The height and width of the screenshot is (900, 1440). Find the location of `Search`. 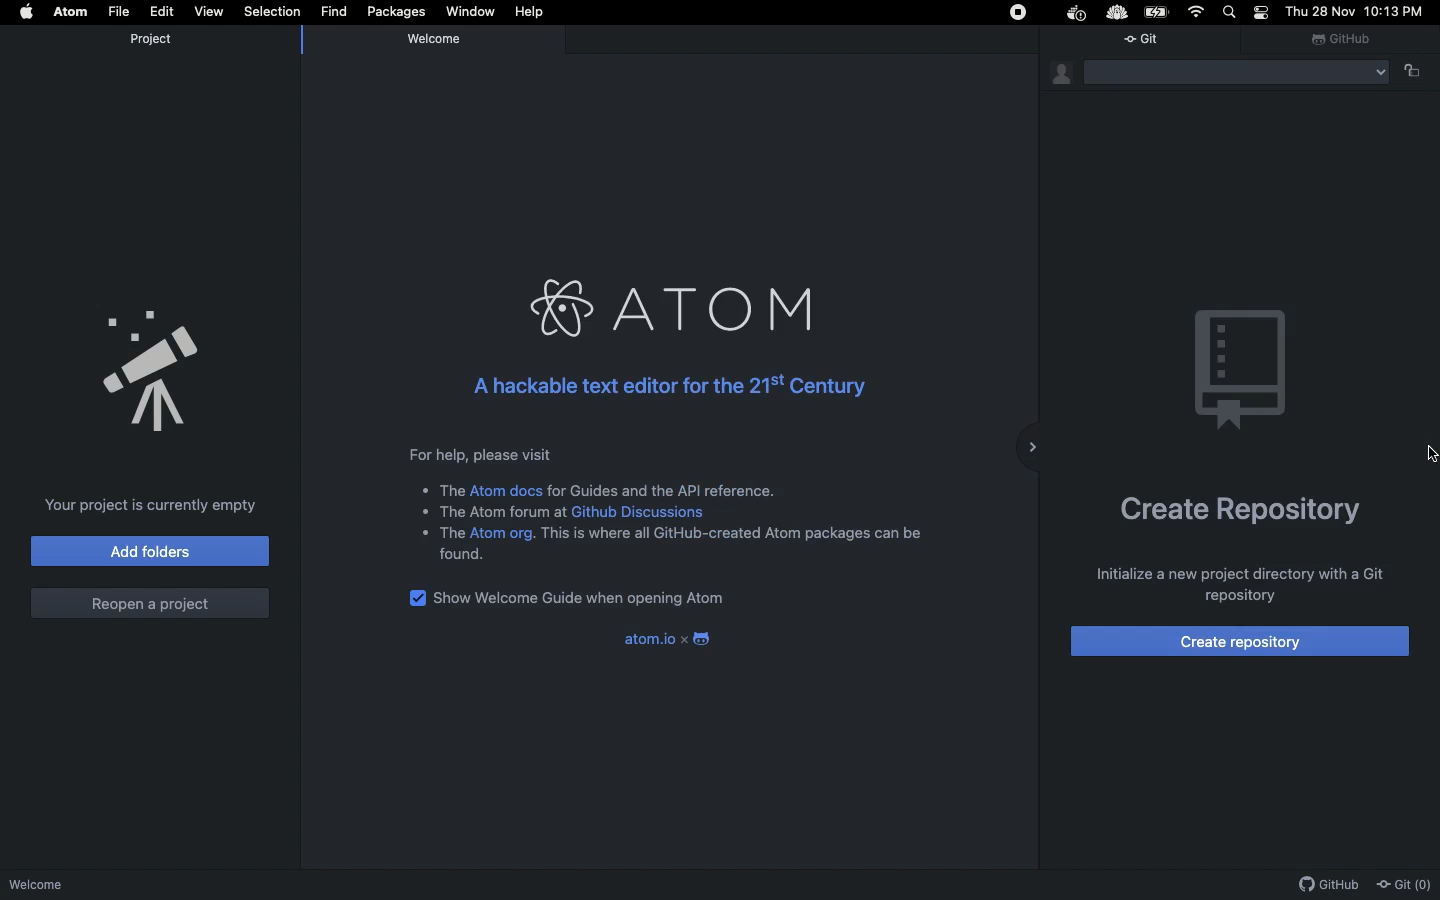

Search is located at coordinates (1232, 13).